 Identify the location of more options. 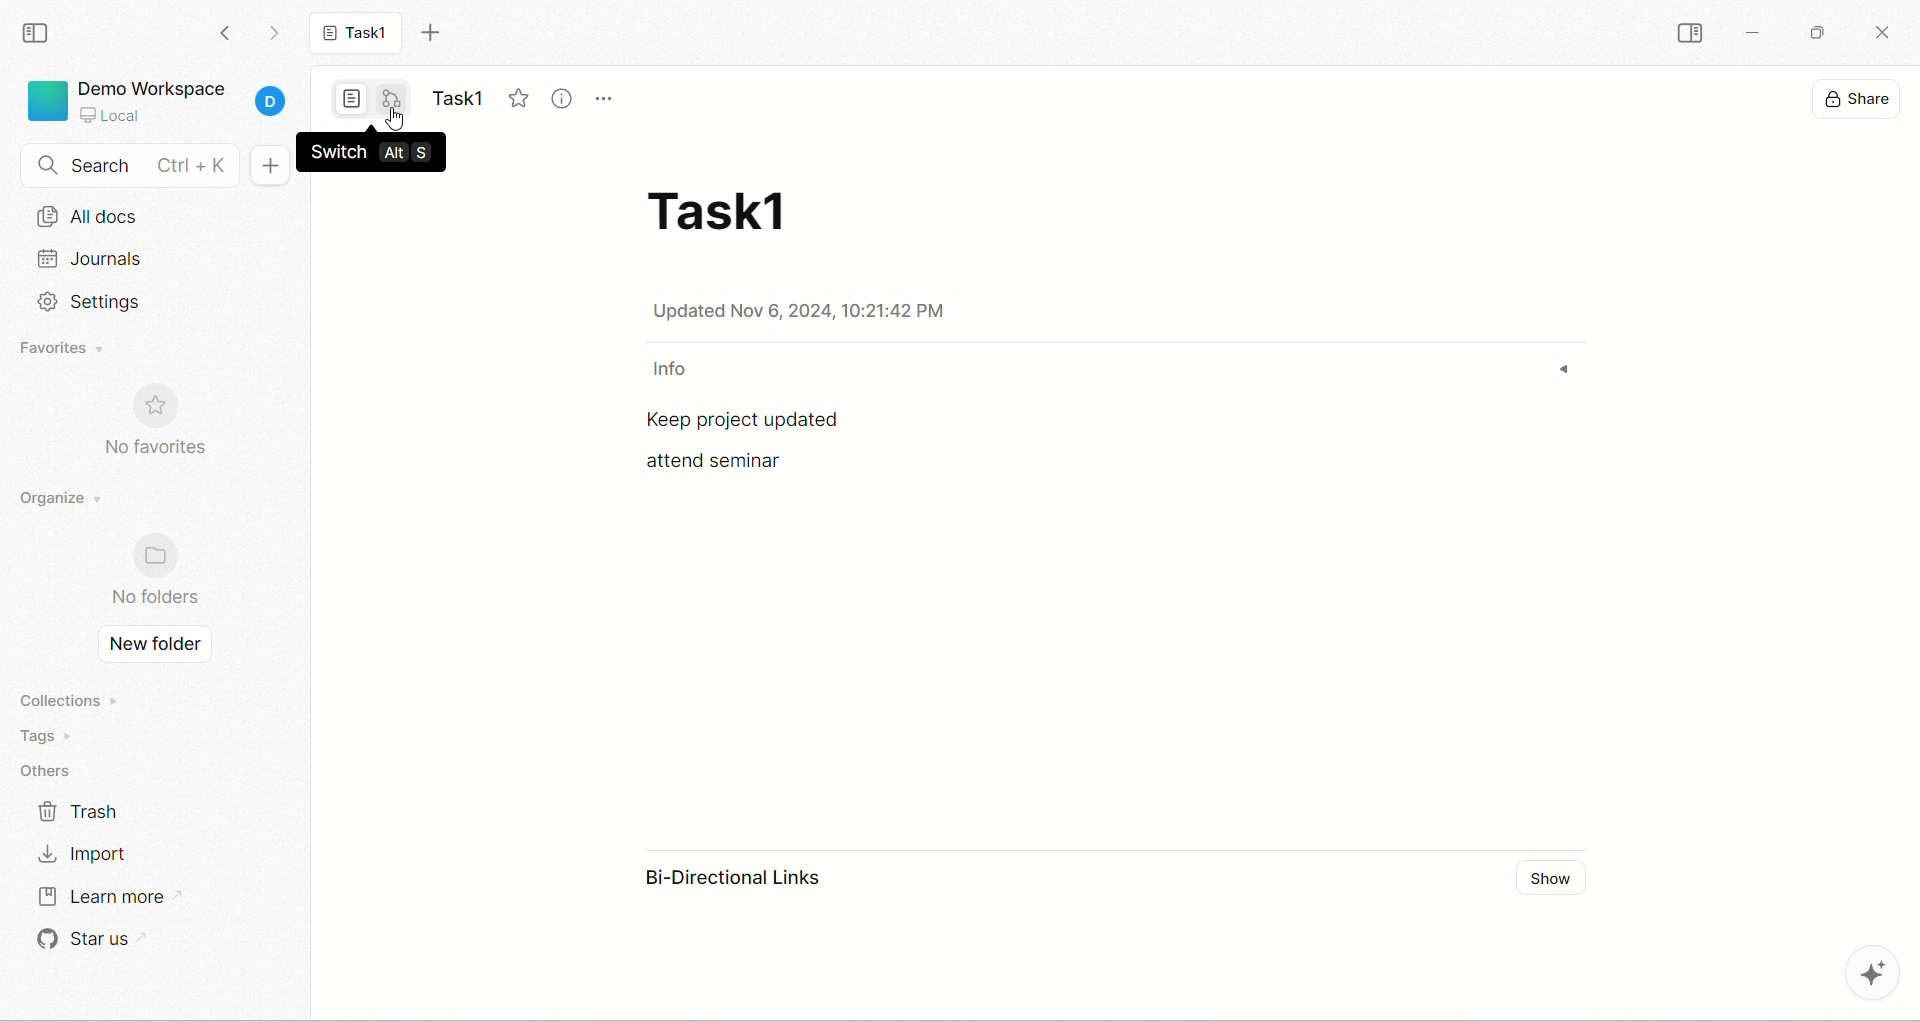
(609, 103).